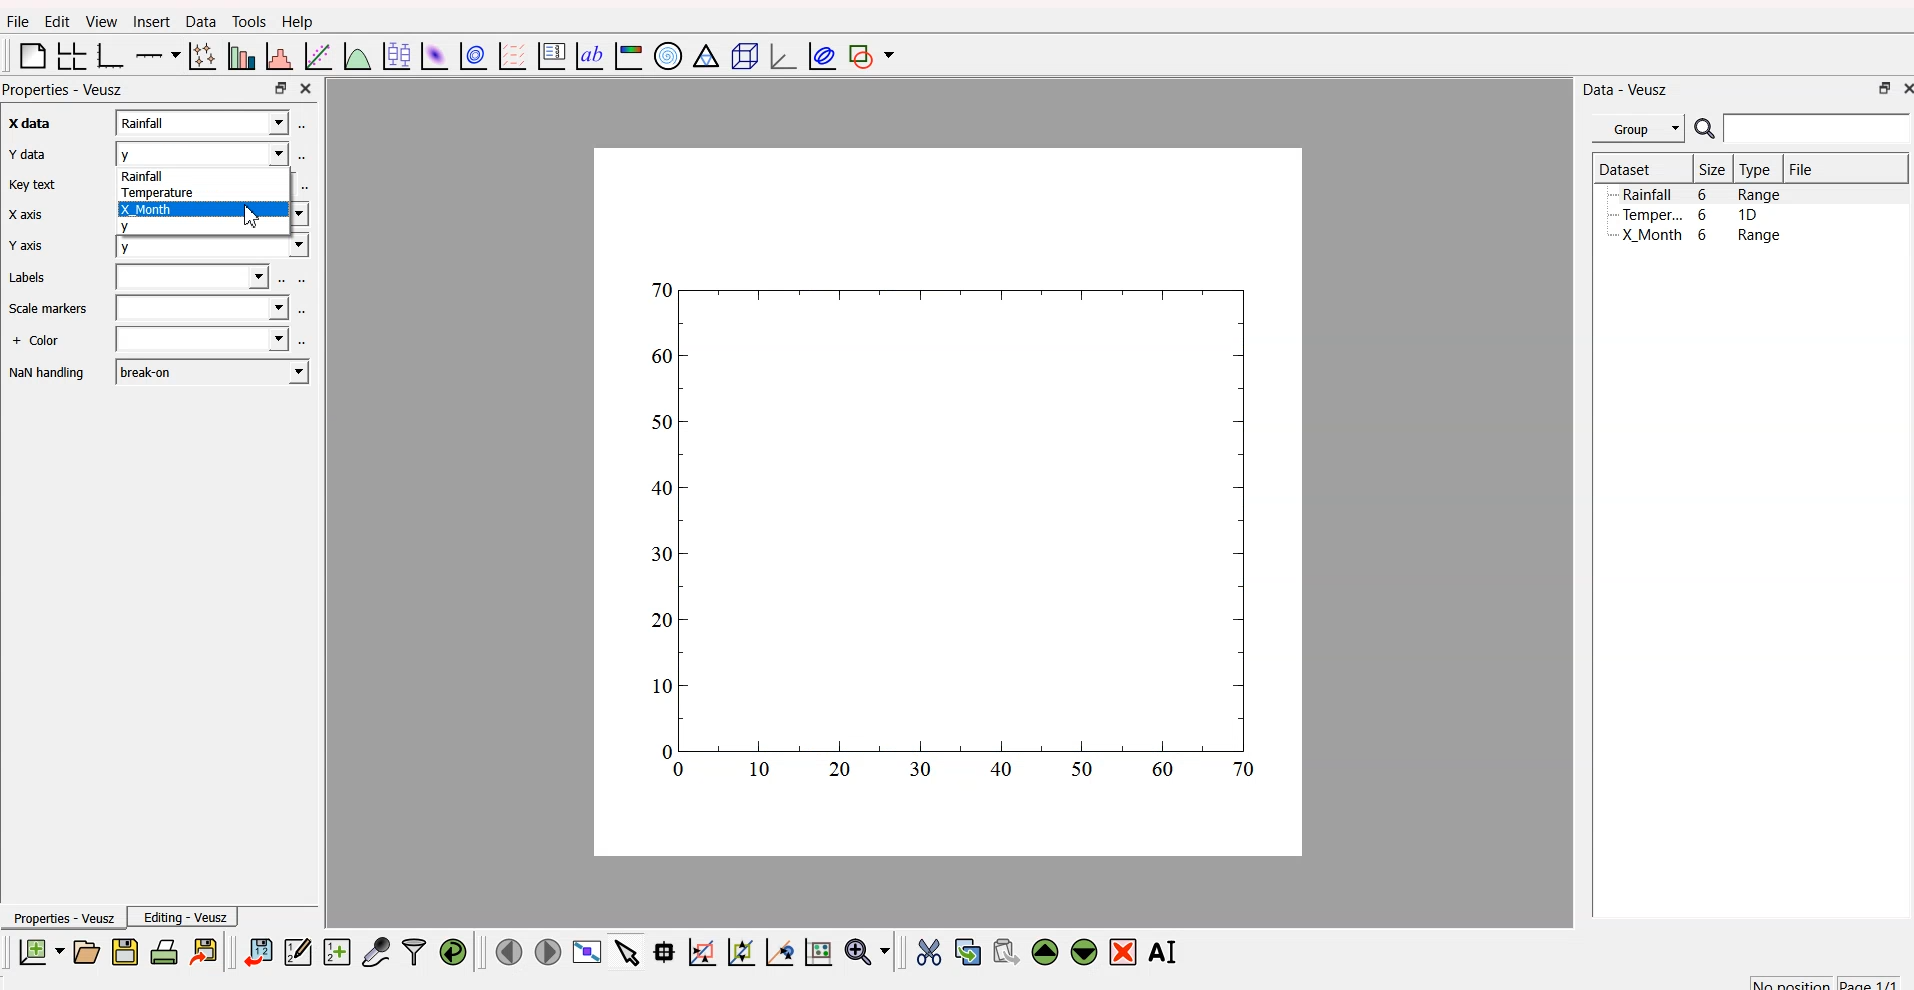  Describe the element at coordinates (187, 917) in the screenshot. I see `Editing - Veusz |` at that location.